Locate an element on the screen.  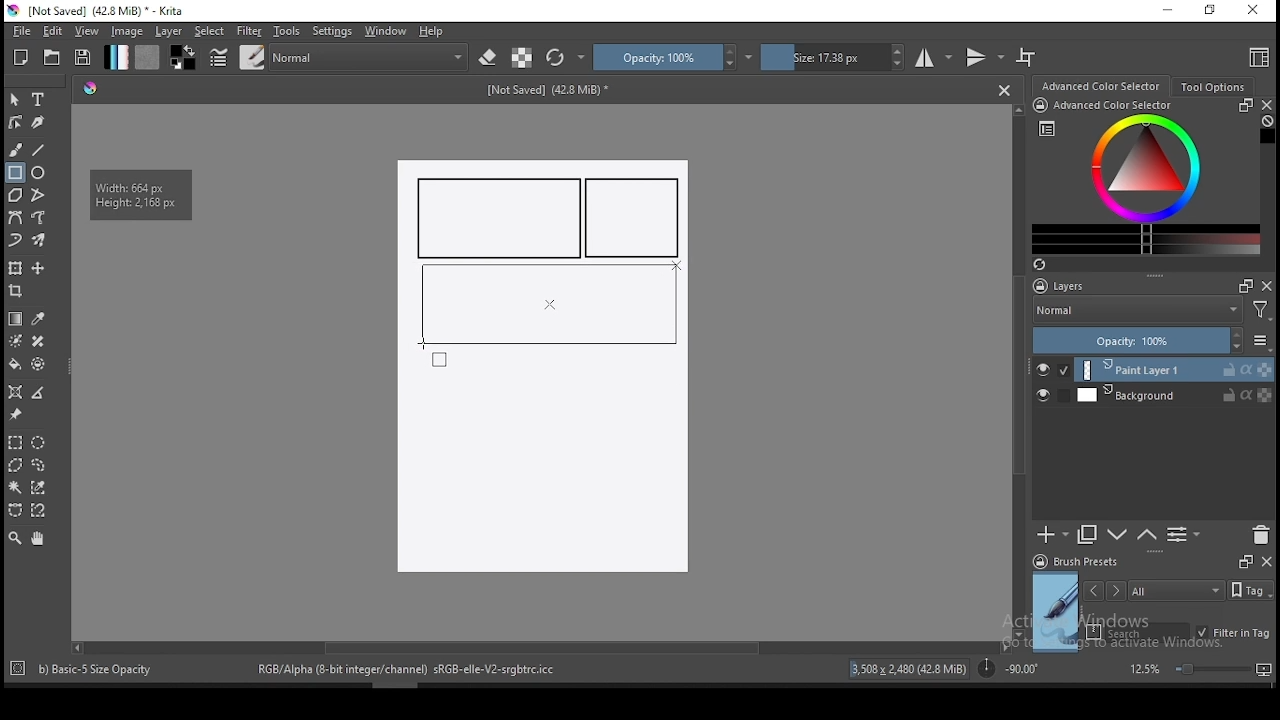
polygon selection tool is located at coordinates (16, 465).